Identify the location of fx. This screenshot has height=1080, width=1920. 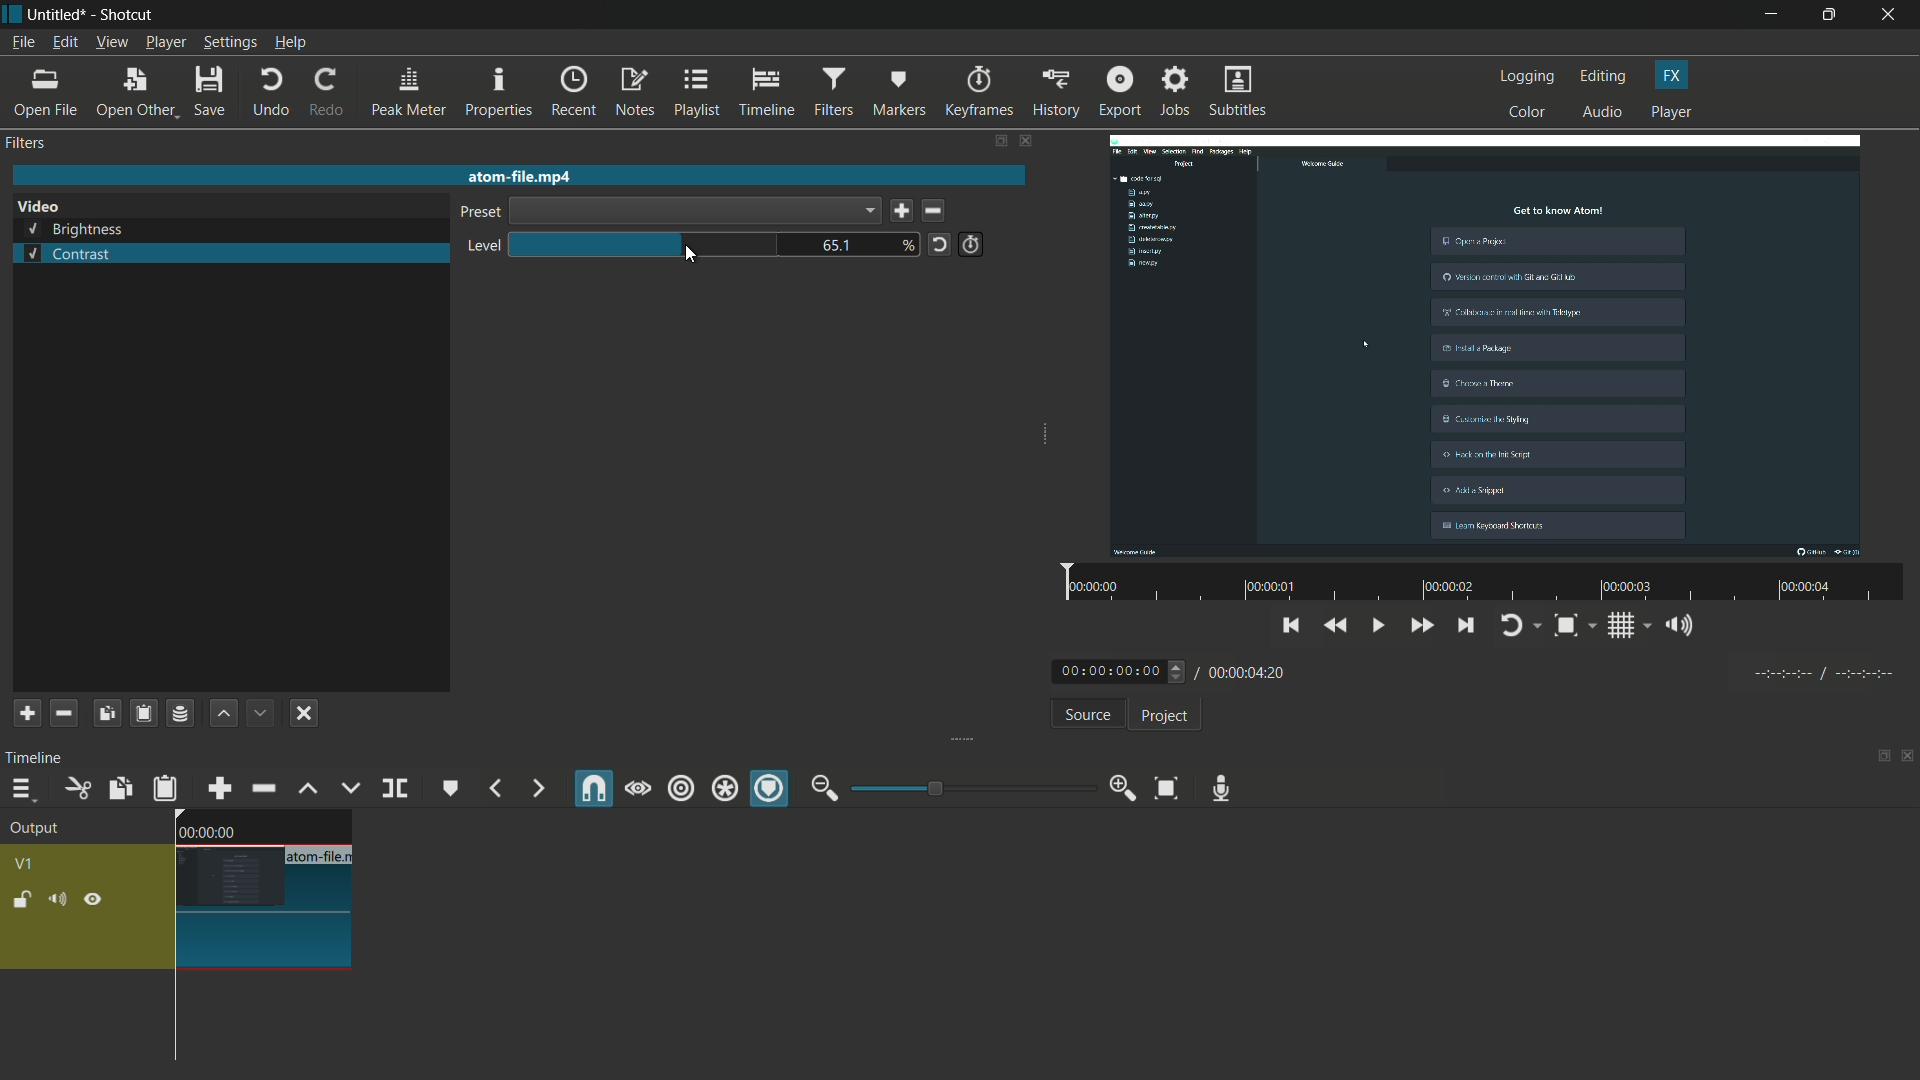
(1672, 75).